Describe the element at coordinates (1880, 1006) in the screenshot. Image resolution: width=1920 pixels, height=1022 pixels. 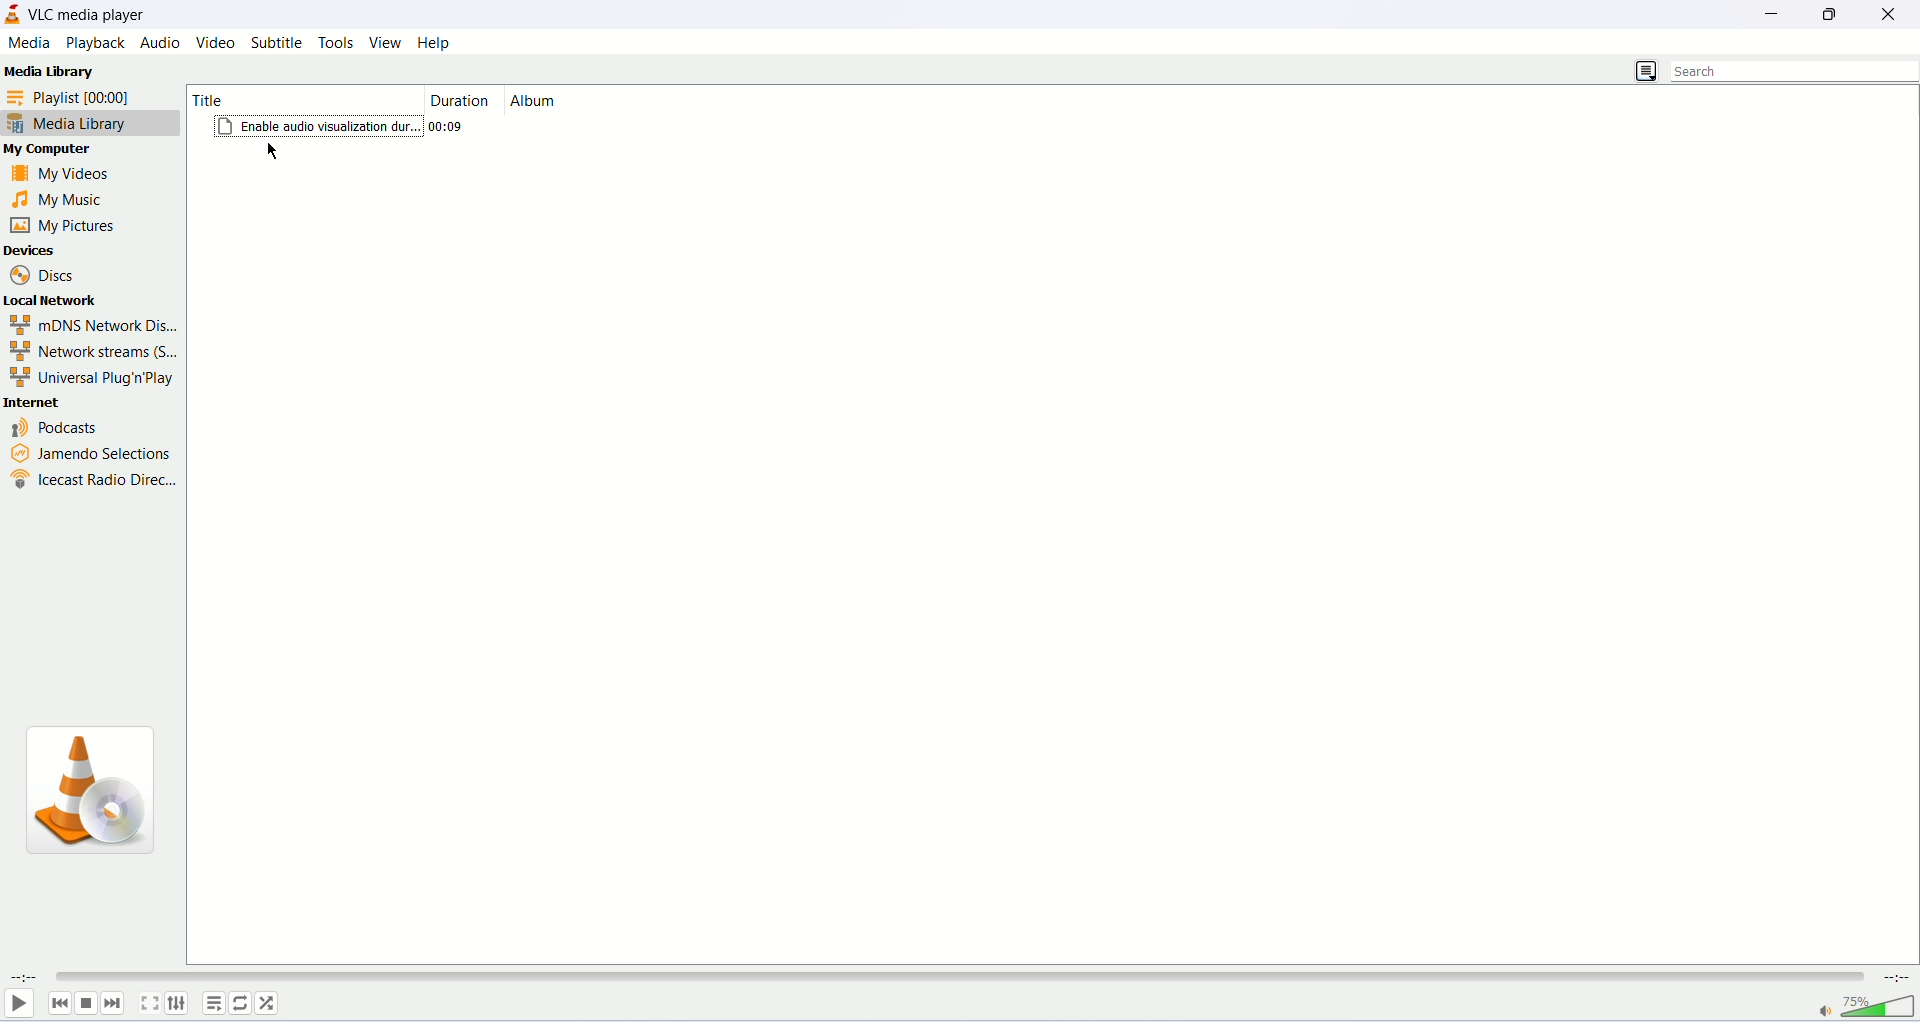
I see `volume bar` at that location.